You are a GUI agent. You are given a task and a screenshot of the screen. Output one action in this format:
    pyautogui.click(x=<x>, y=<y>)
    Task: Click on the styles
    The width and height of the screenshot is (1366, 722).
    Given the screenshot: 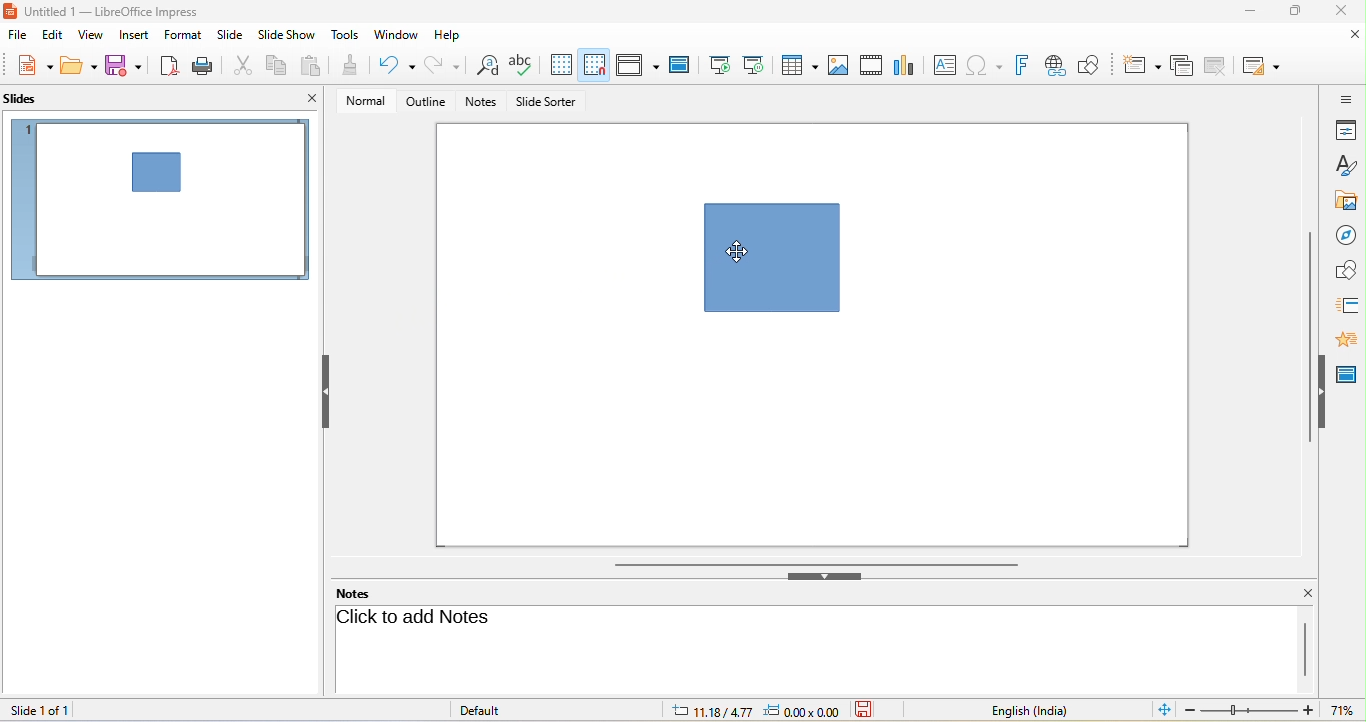 What is the action you would take?
    pyautogui.click(x=1345, y=164)
    